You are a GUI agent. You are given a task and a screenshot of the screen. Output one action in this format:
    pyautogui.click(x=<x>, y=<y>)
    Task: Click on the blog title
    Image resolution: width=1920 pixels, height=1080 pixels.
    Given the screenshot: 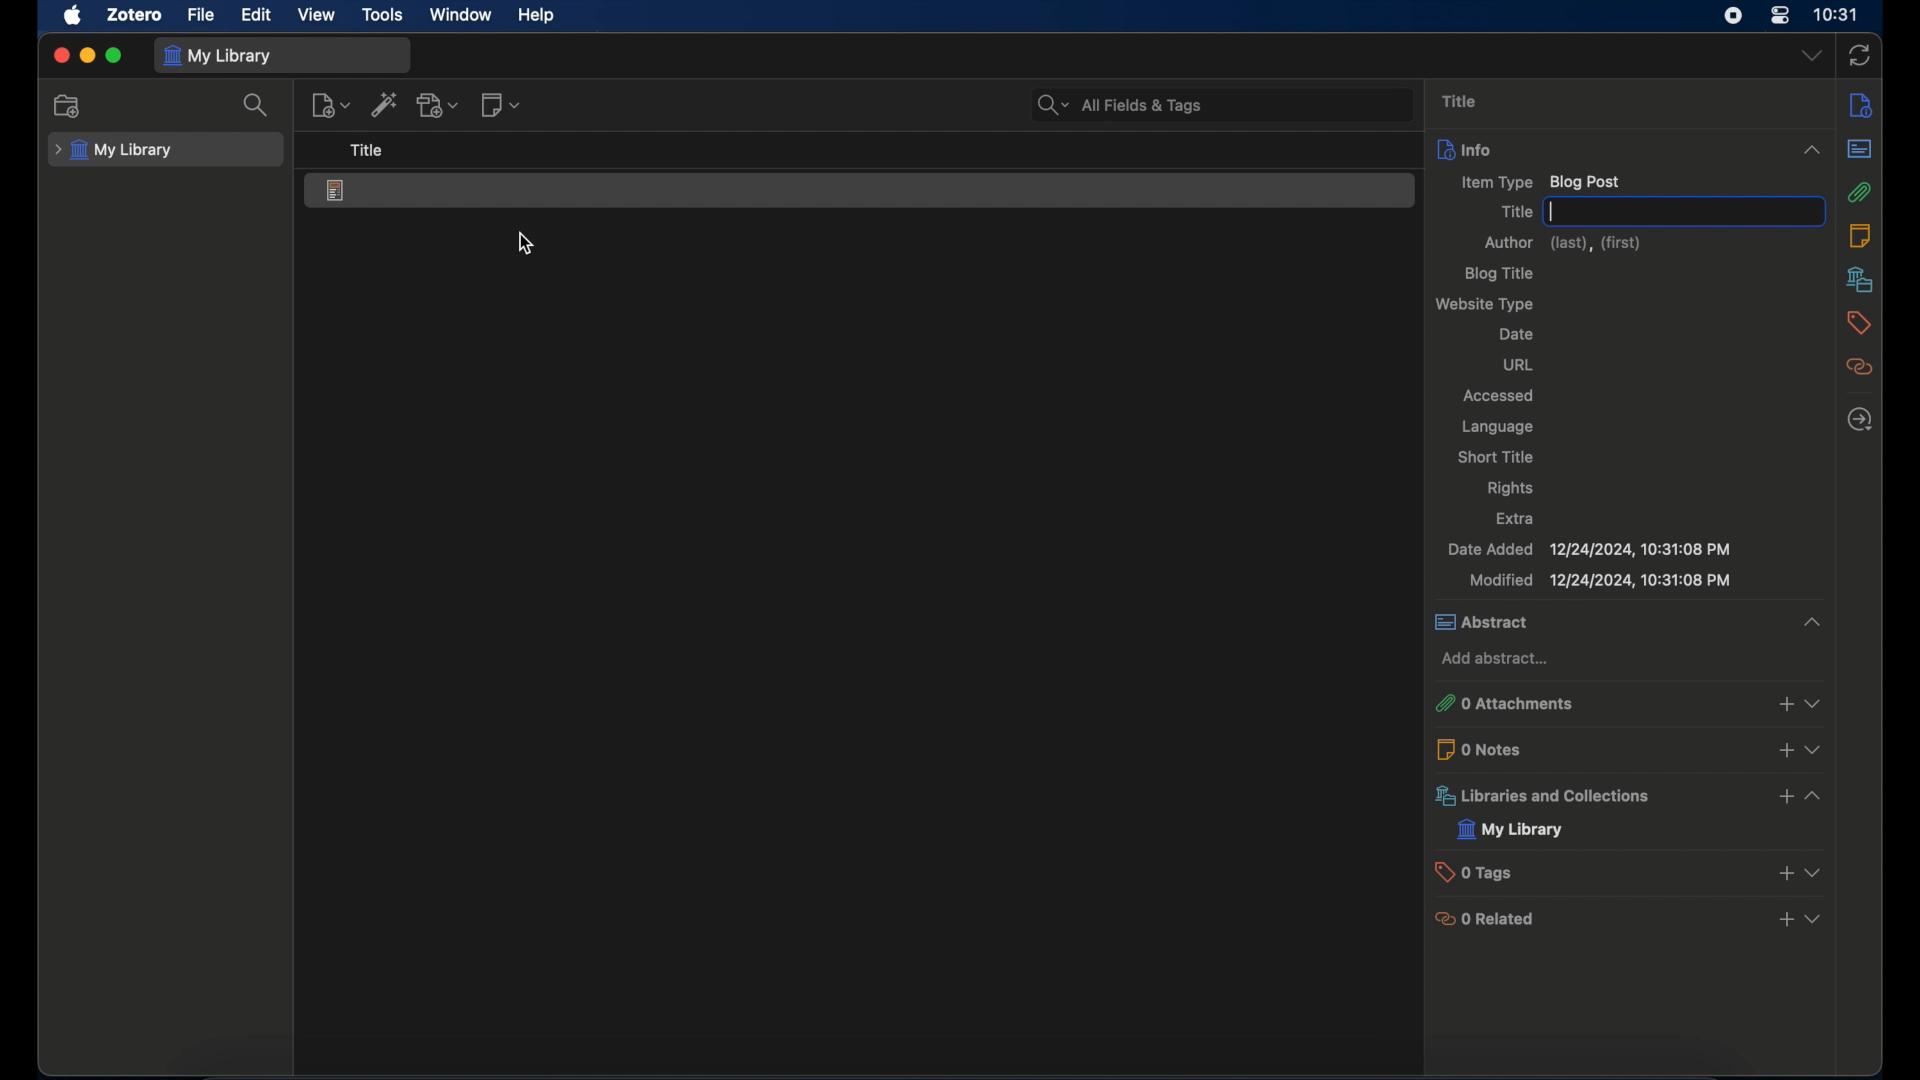 What is the action you would take?
    pyautogui.click(x=1502, y=274)
    